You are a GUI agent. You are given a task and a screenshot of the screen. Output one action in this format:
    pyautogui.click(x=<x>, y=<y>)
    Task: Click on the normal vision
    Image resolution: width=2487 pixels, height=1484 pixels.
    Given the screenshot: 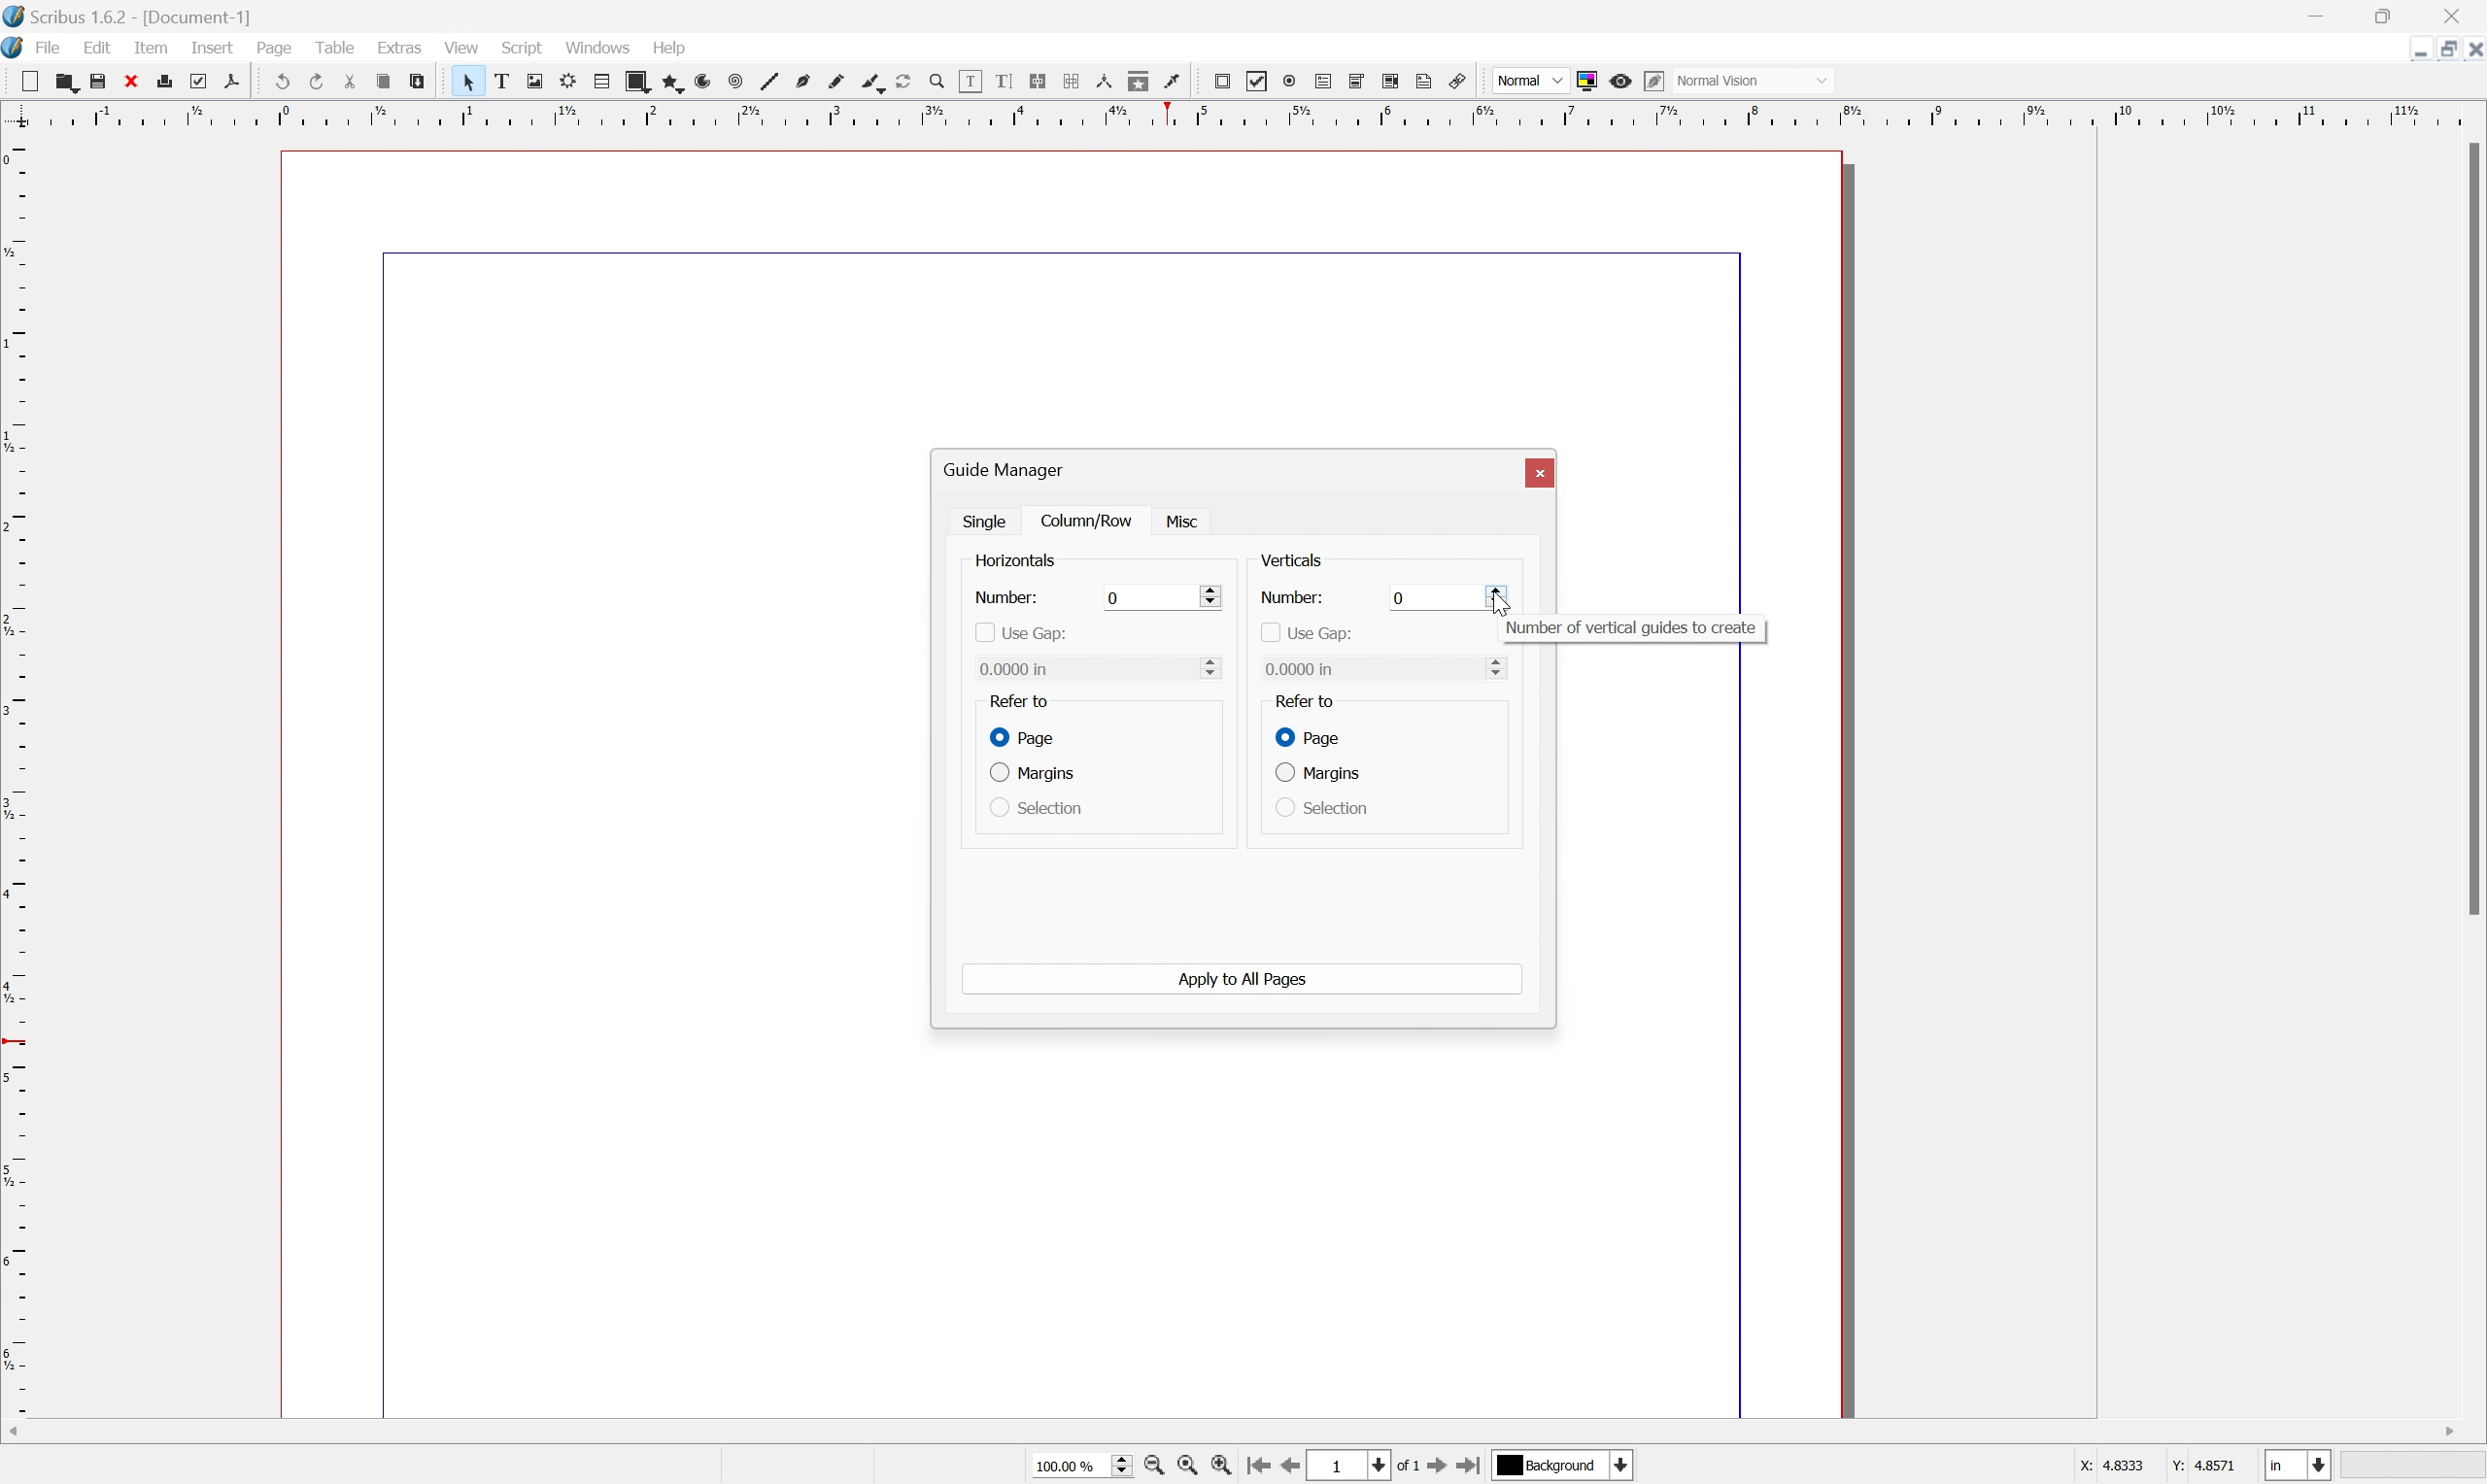 What is the action you would take?
    pyautogui.click(x=1752, y=80)
    